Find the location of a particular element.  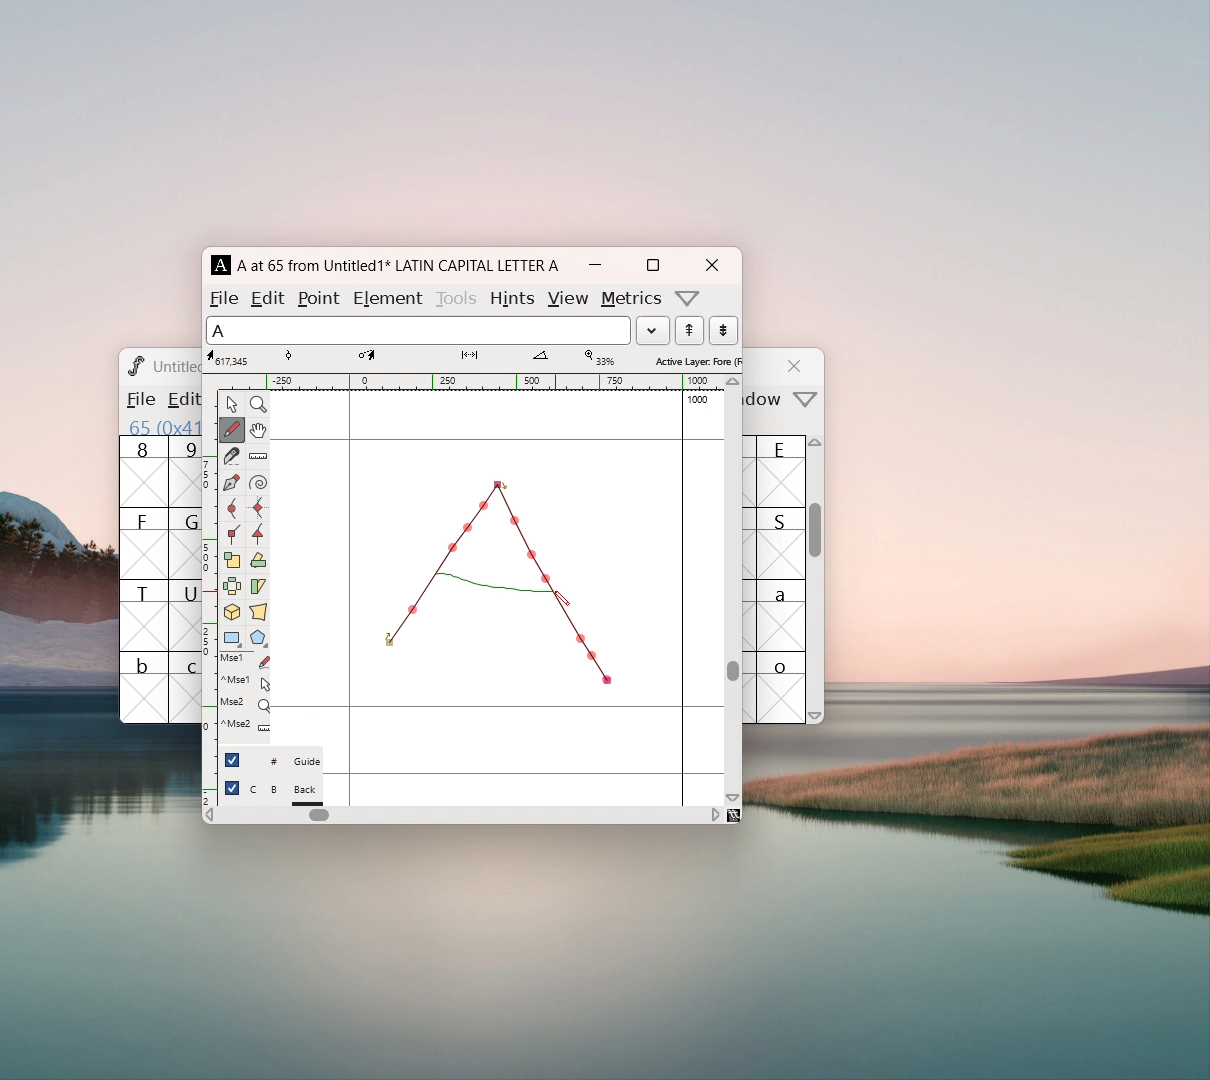

show the previous word in the wordlist is located at coordinates (723, 330).